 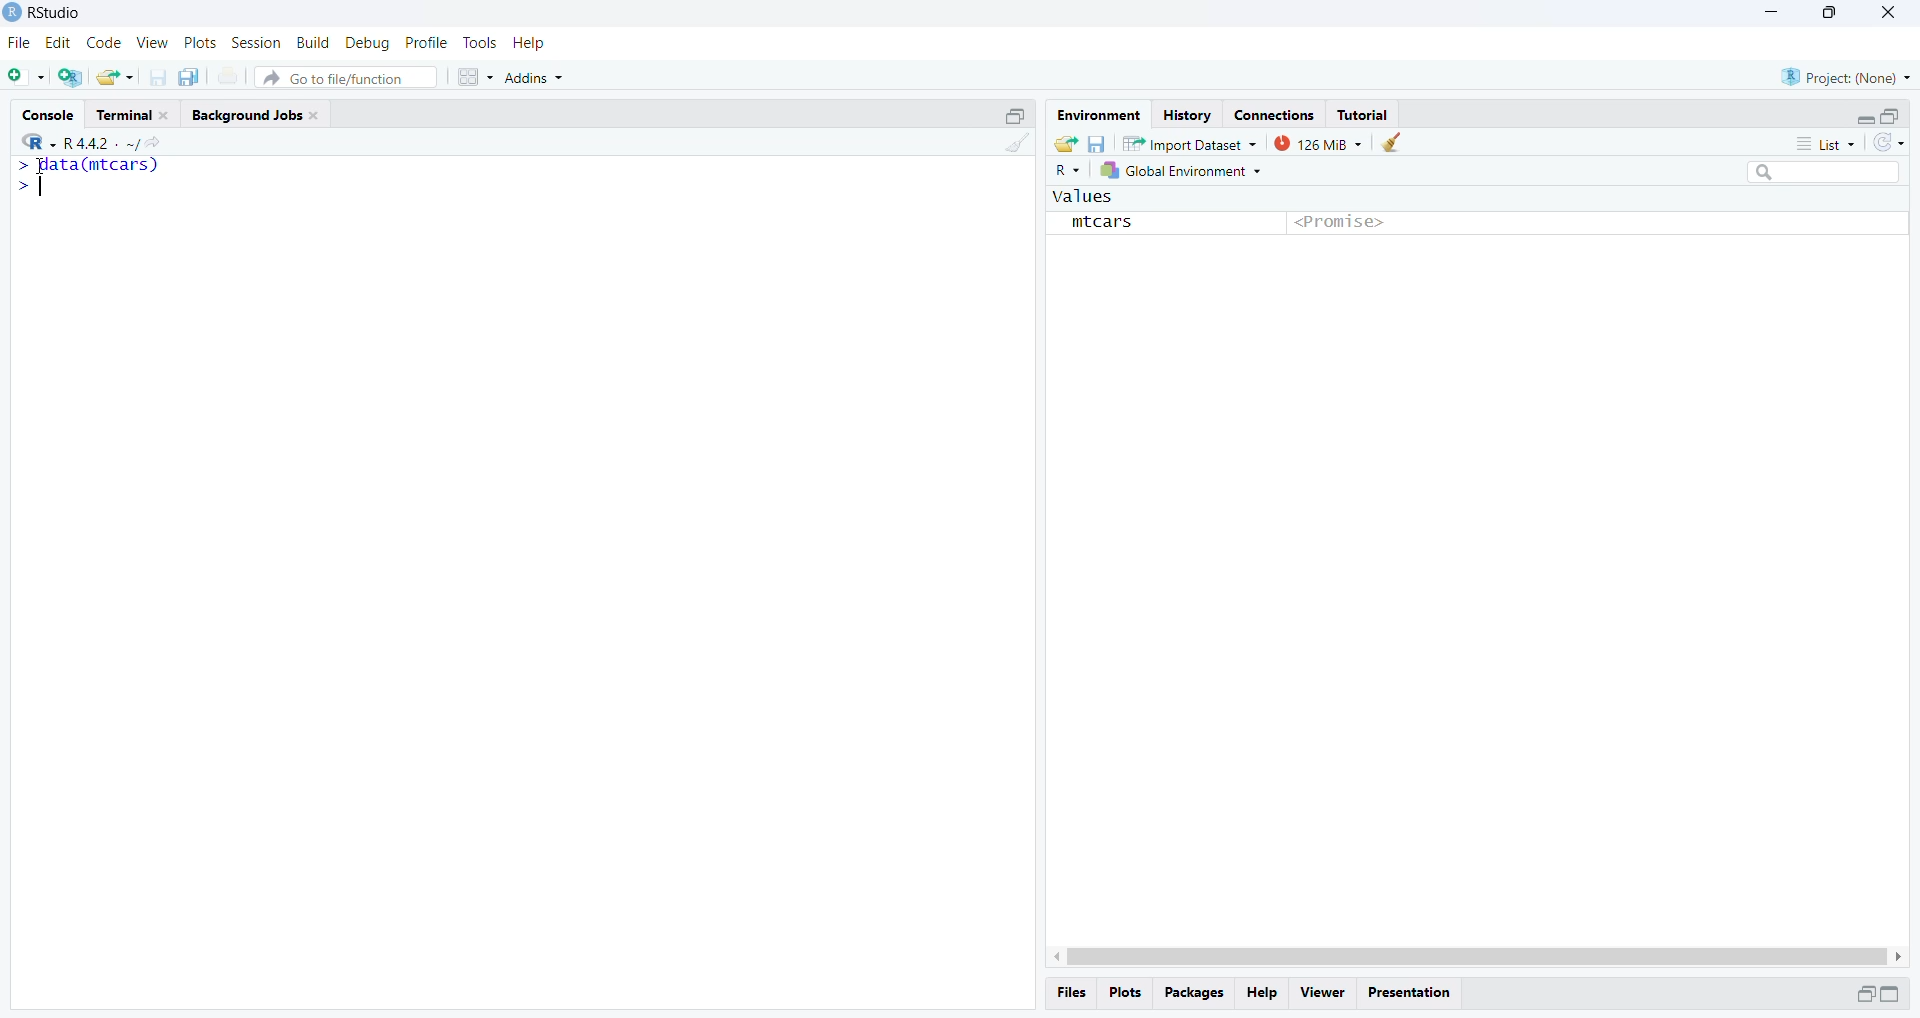 What do you see at coordinates (1177, 171) in the screenshot?
I see `global environment` at bounding box center [1177, 171].